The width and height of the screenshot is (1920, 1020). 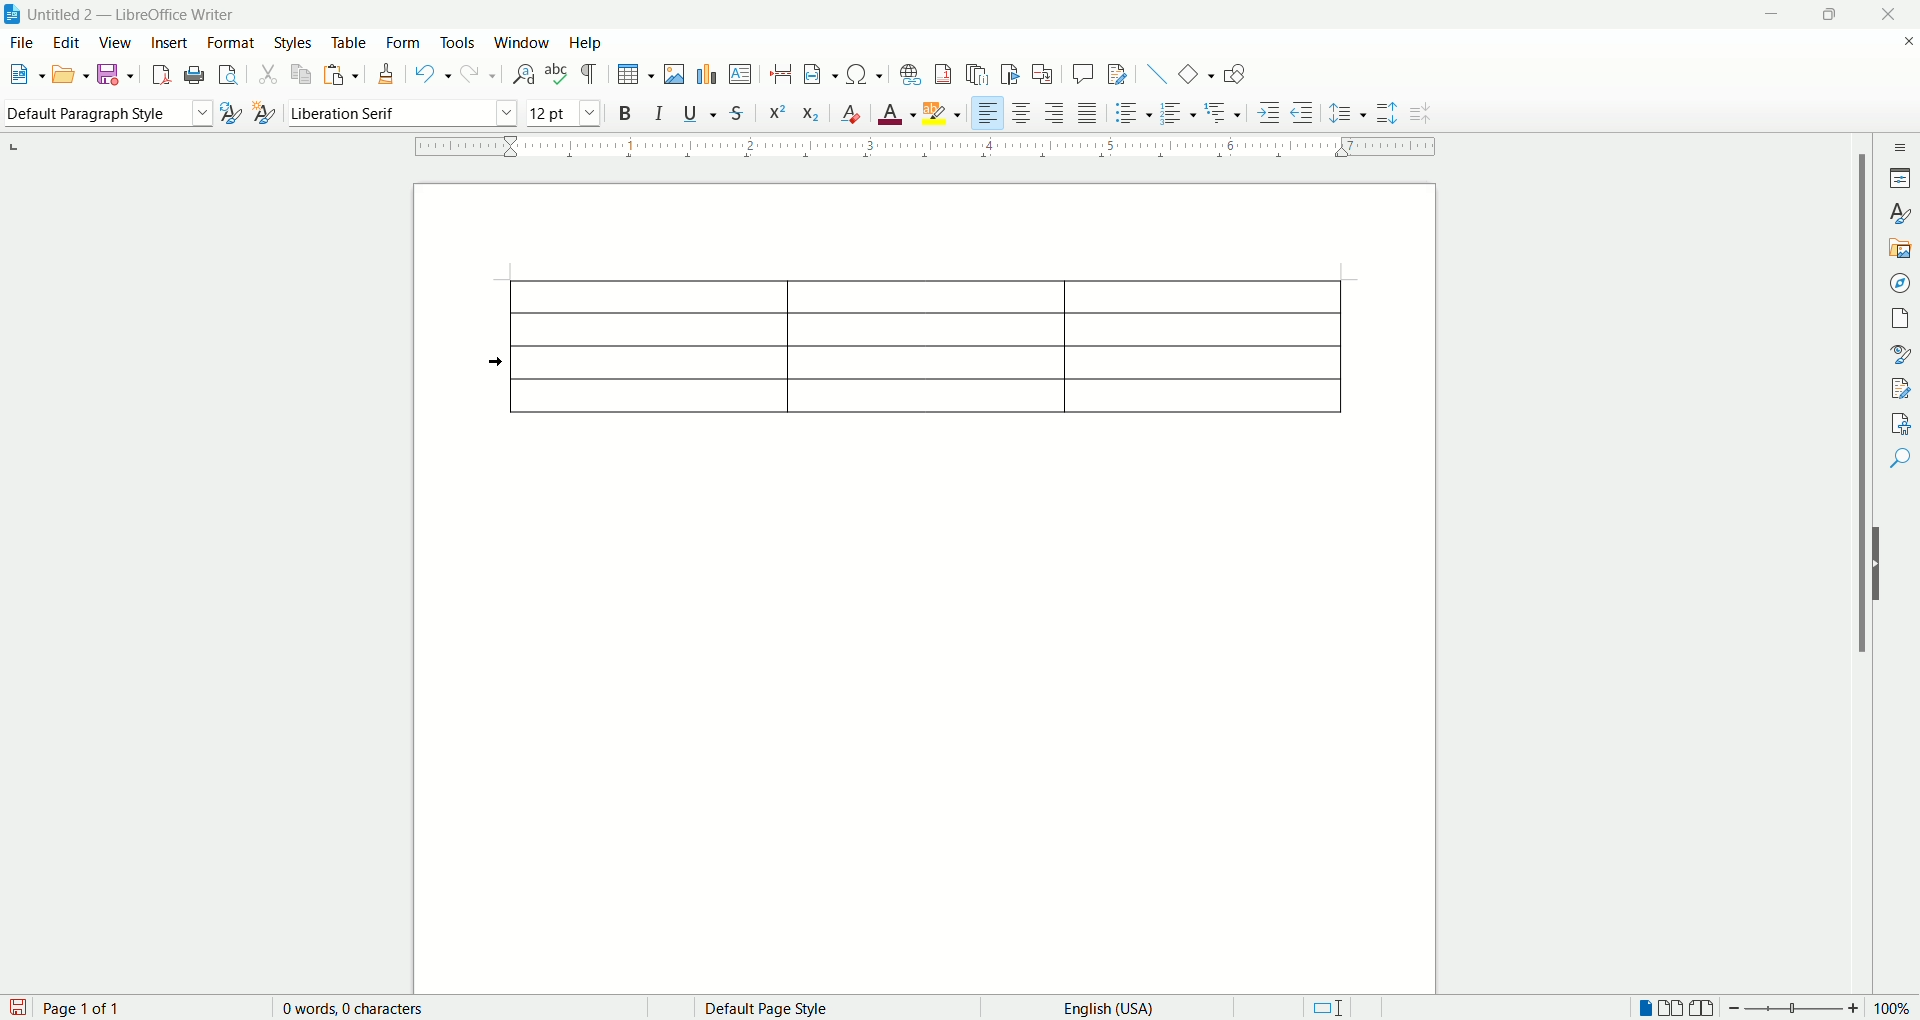 What do you see at coordinates (1302, 112) in the screenshot?
I see `decrease indent` at bounding box center [1302, 112].